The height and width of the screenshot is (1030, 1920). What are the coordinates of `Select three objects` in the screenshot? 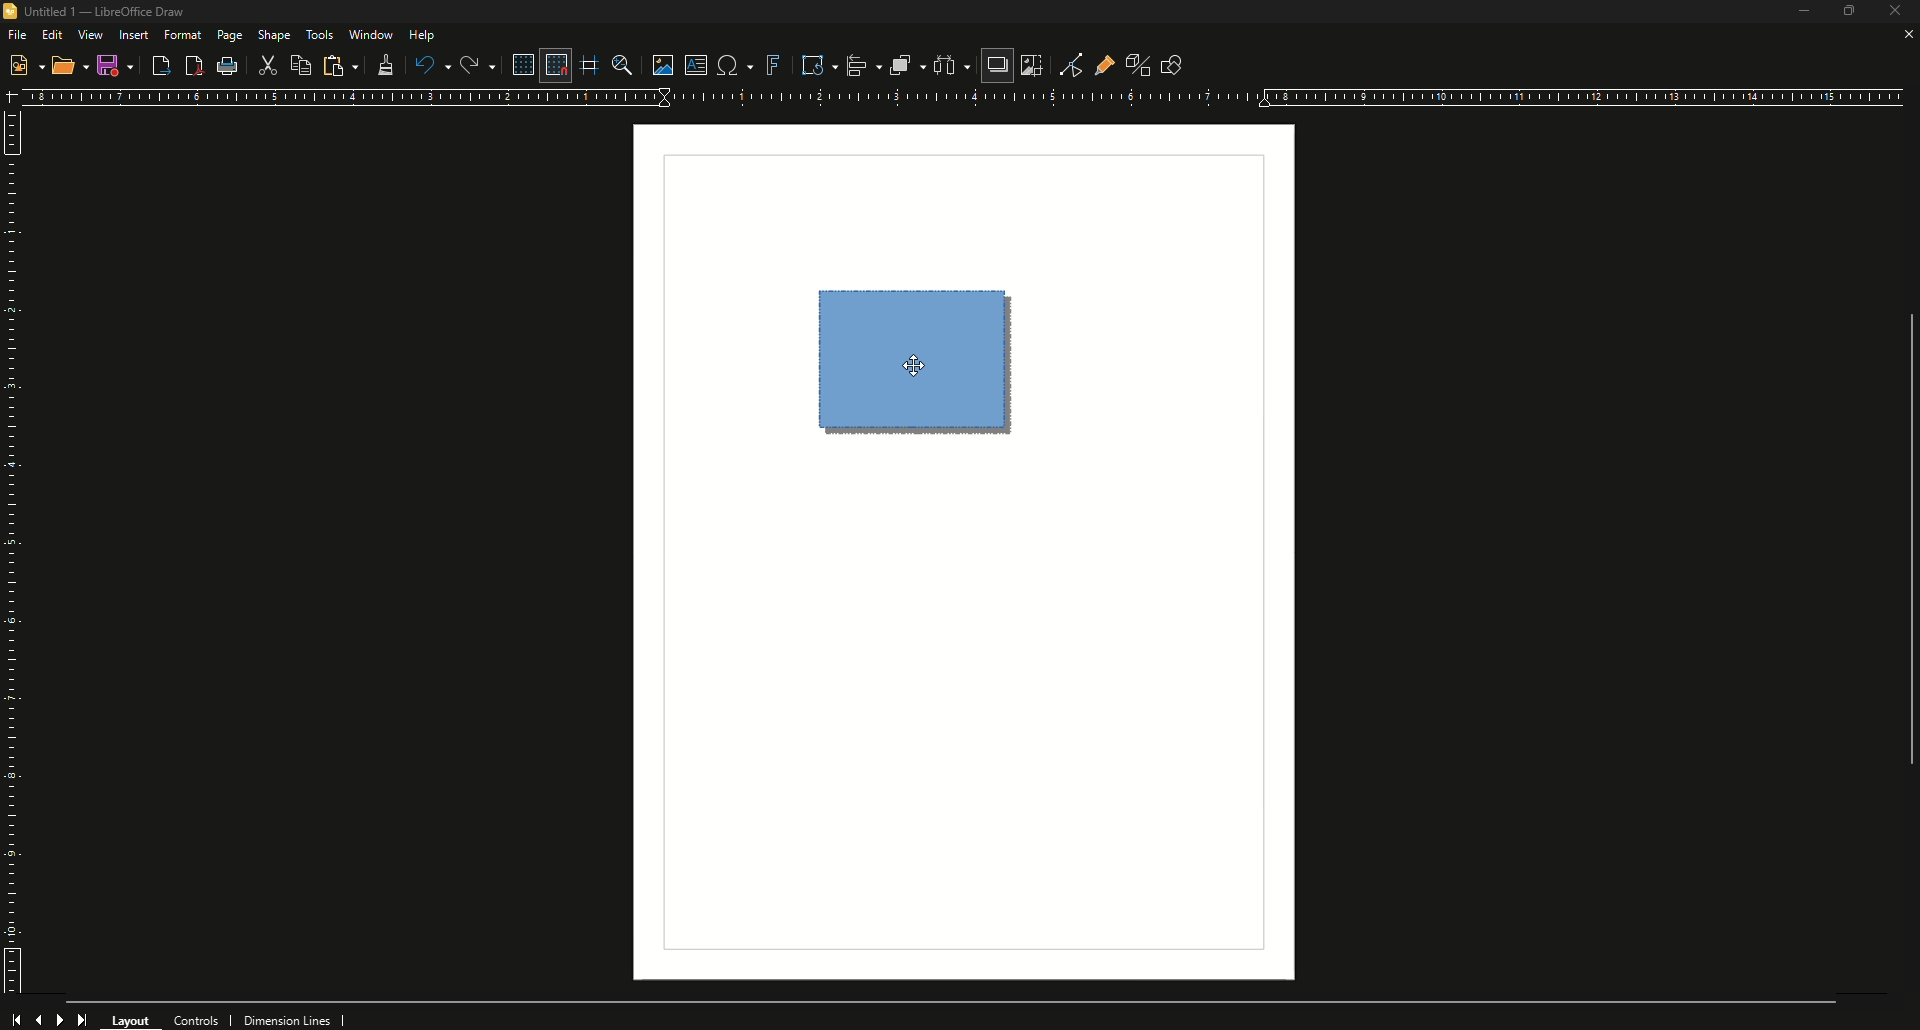 It's located at (951, 66).